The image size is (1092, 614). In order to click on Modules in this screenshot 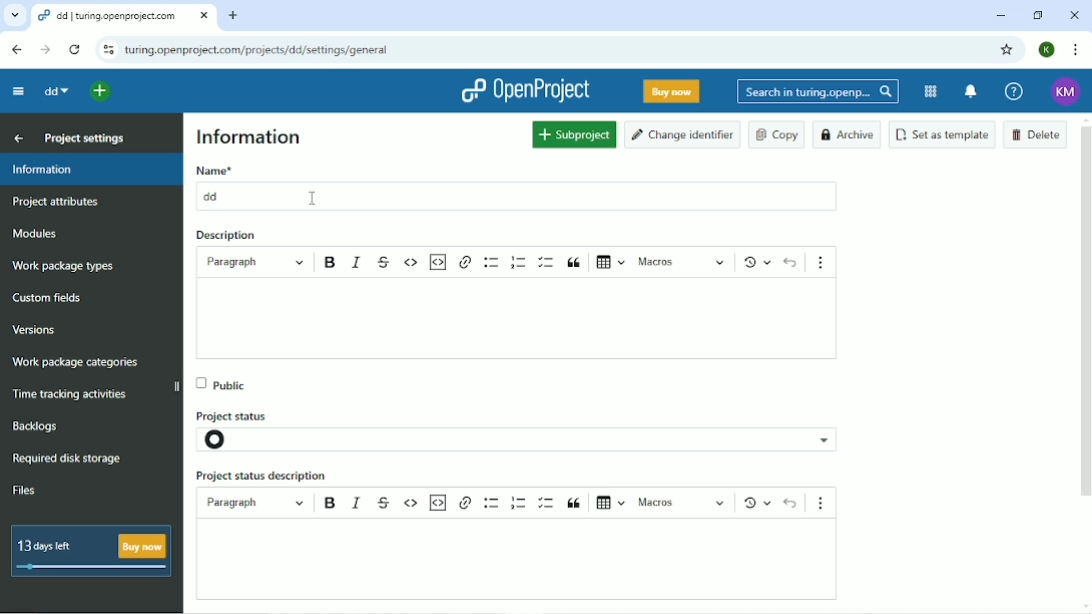, I will do `click(33, 233)`.